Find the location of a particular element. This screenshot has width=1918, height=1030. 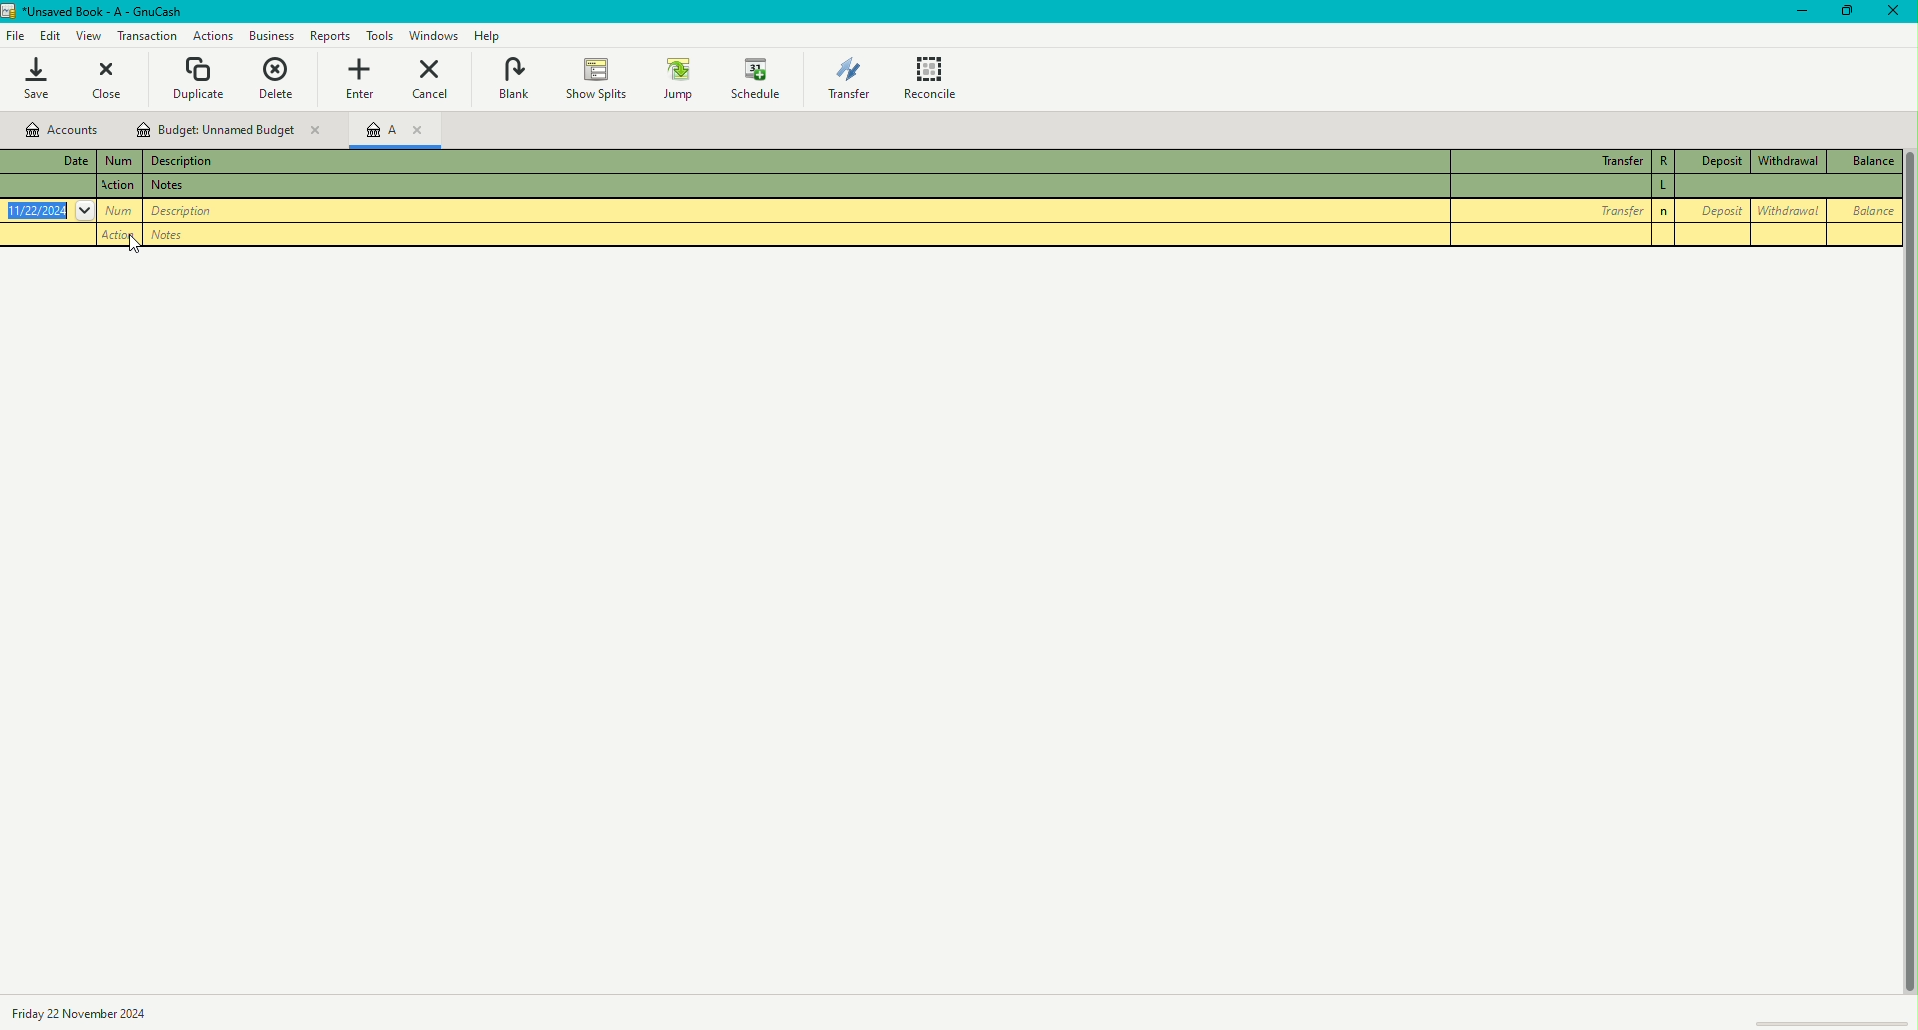

Num is located at coordinates (124, 162).